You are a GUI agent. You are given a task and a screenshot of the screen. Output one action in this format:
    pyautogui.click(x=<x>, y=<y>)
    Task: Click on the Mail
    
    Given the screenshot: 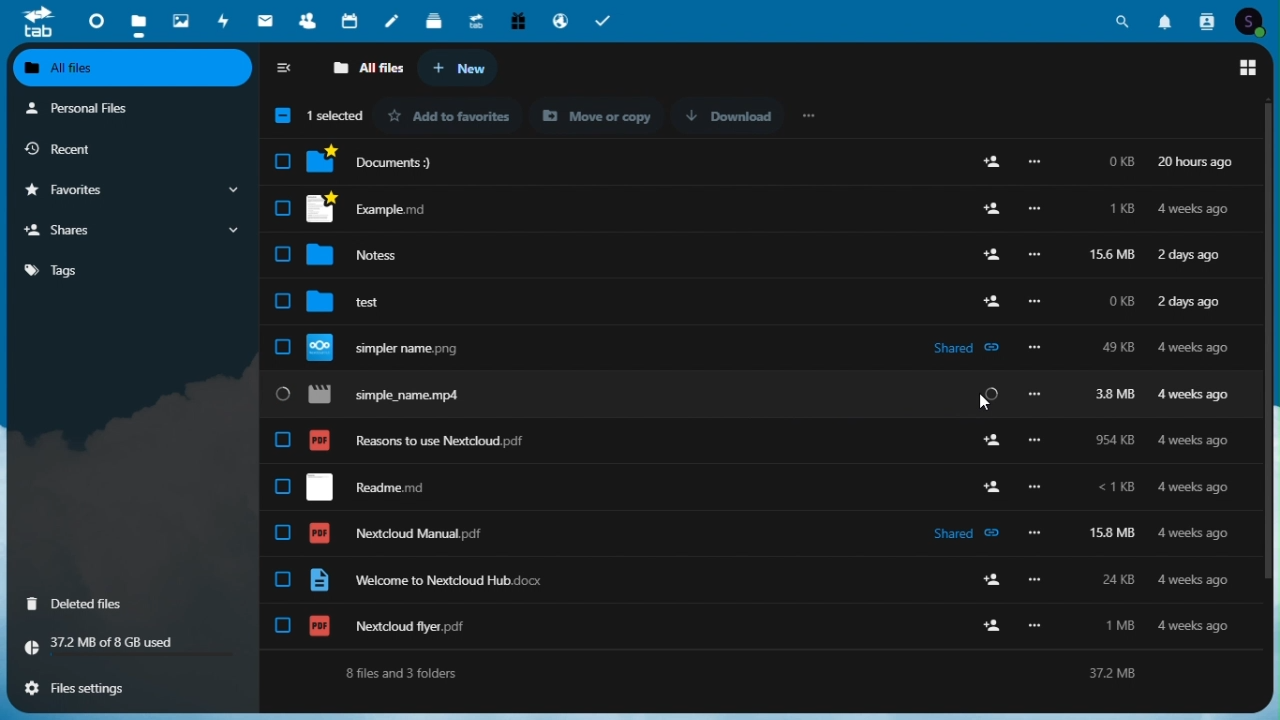 What is the action you would take?
    pyautogui.click(x=268, y=20)
    